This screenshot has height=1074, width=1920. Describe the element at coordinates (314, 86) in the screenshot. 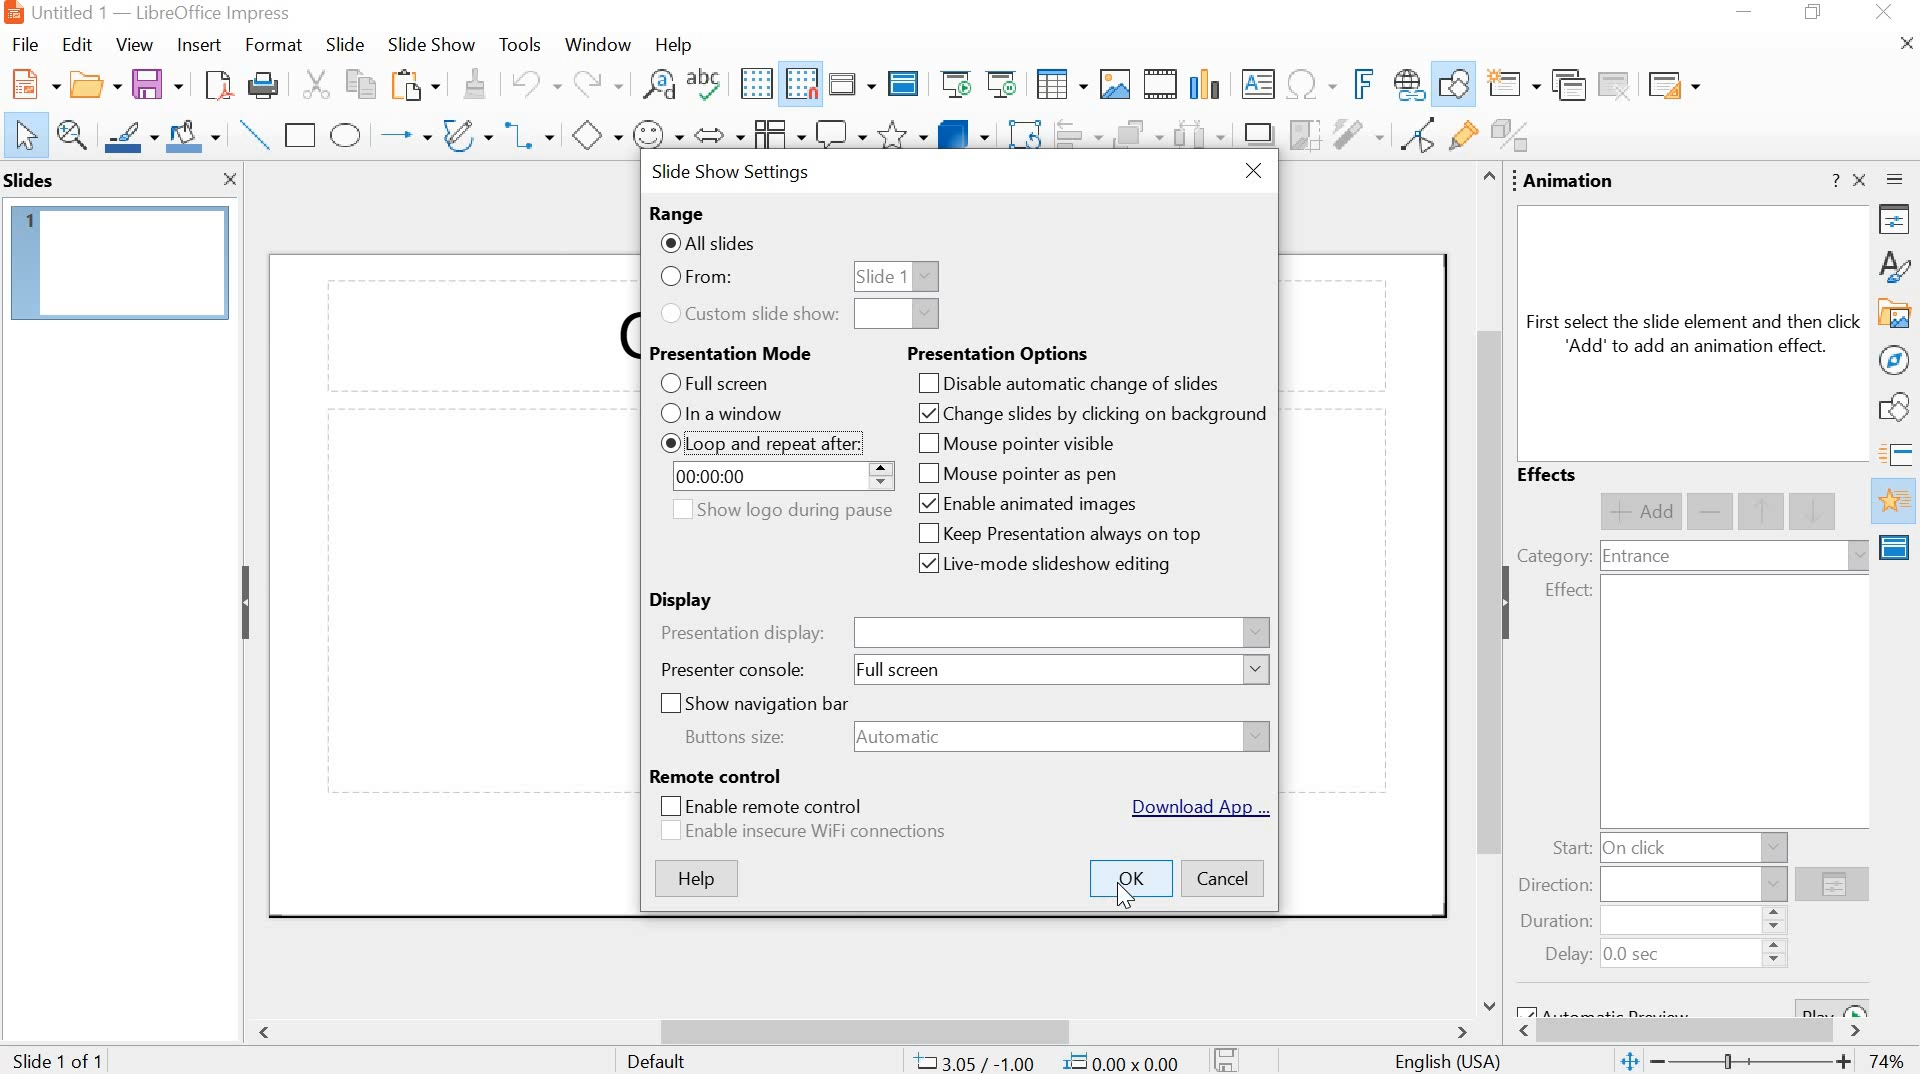

I see `cut` at that location.